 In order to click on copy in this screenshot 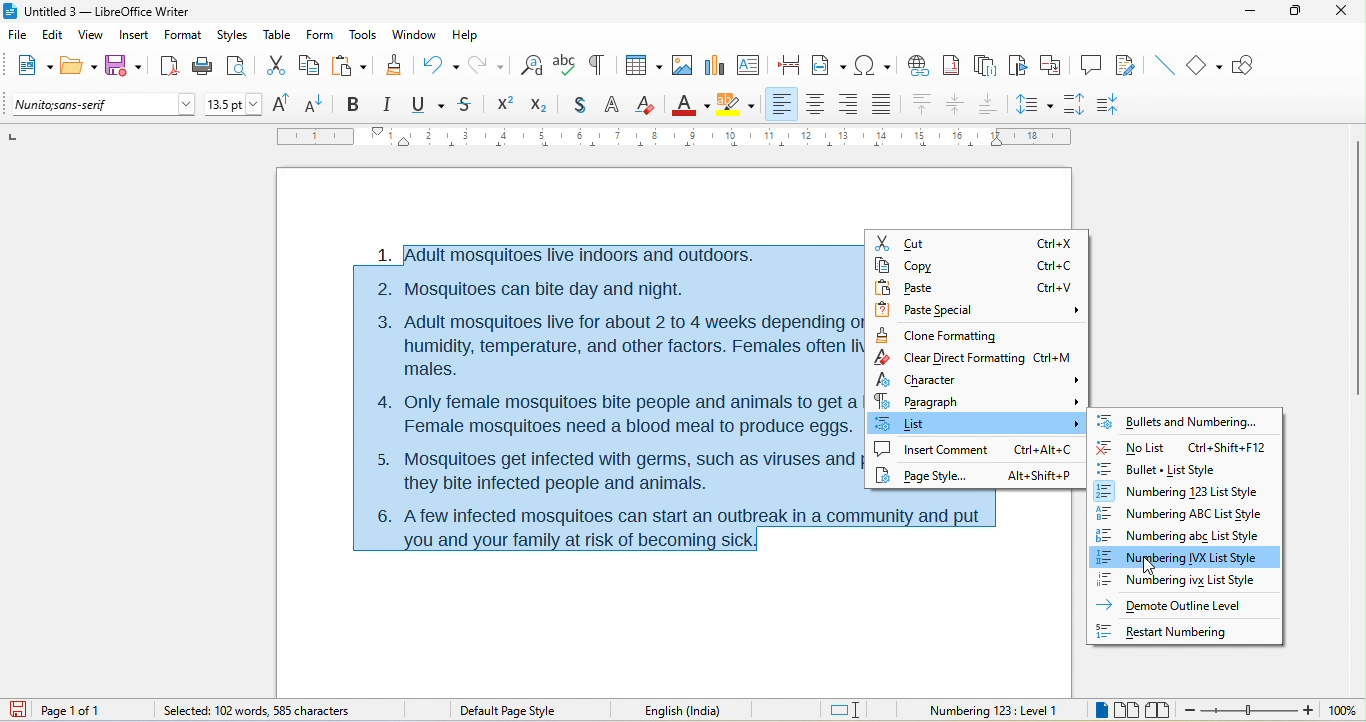, I will do `click(310, 65)`.